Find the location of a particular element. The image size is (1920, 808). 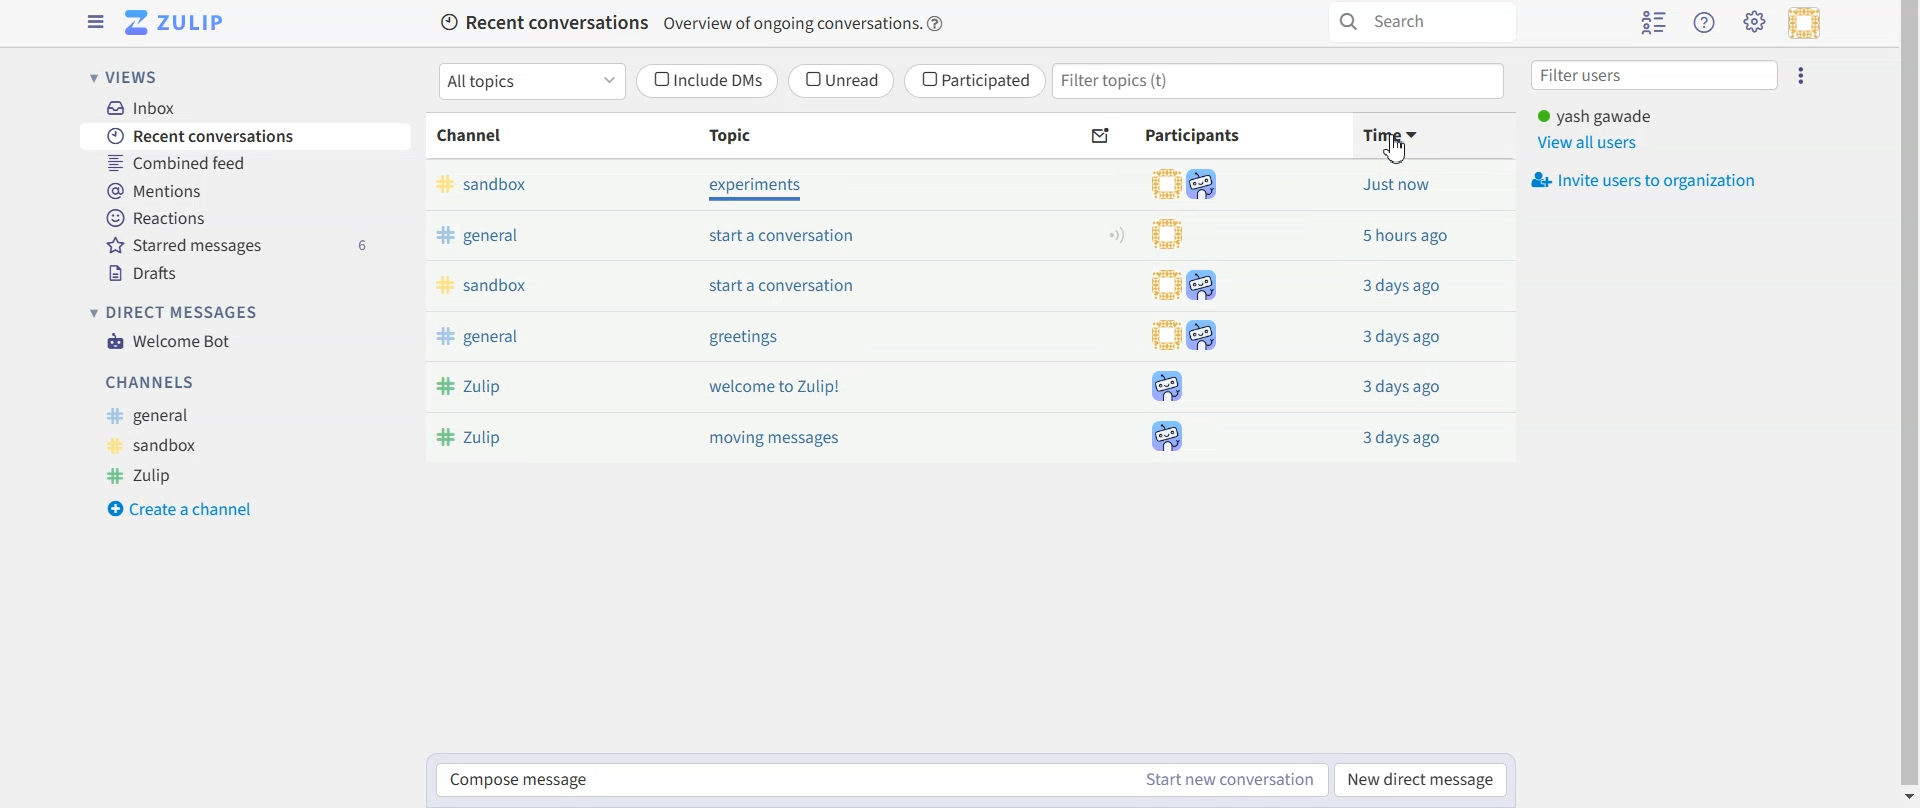

Recent conversations Overview of ongoing conversations. is located at coordinates (679, 25).